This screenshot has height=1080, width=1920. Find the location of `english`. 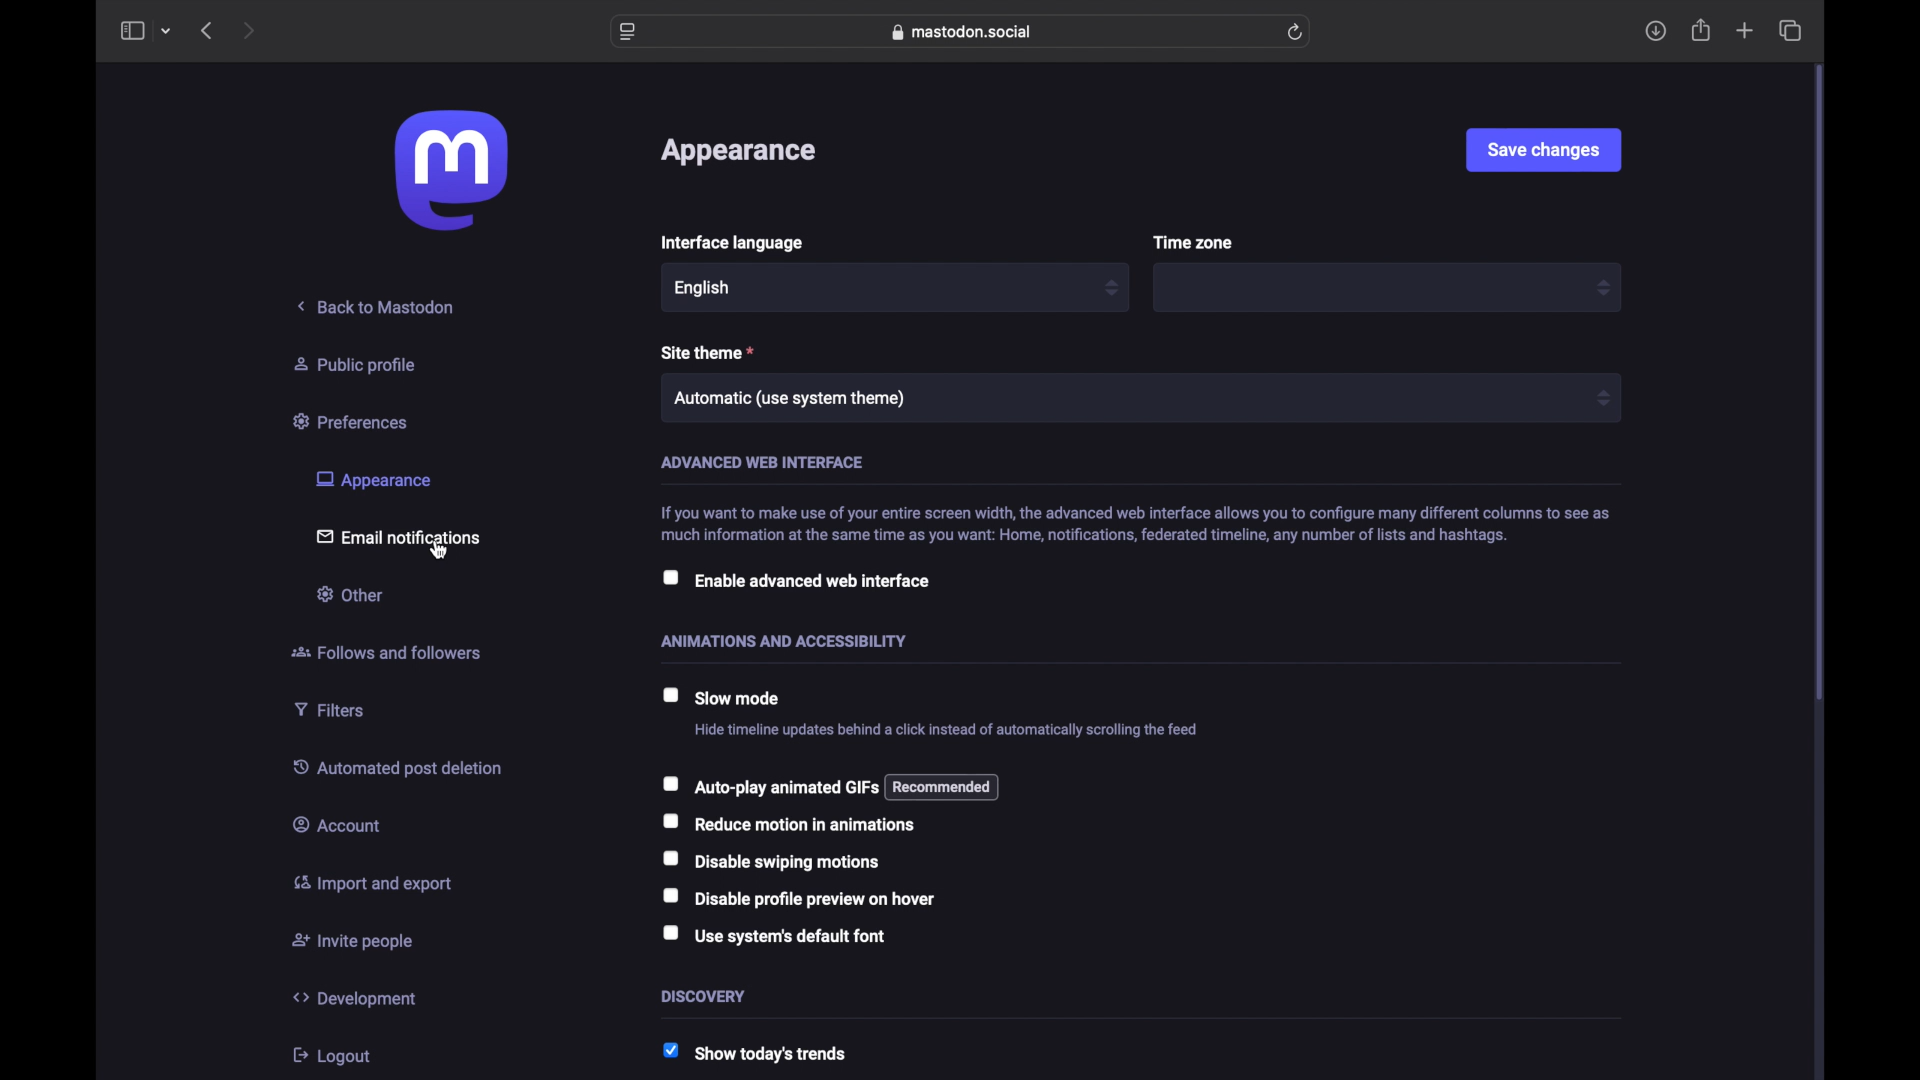

english is located at coordinates (703, 288).